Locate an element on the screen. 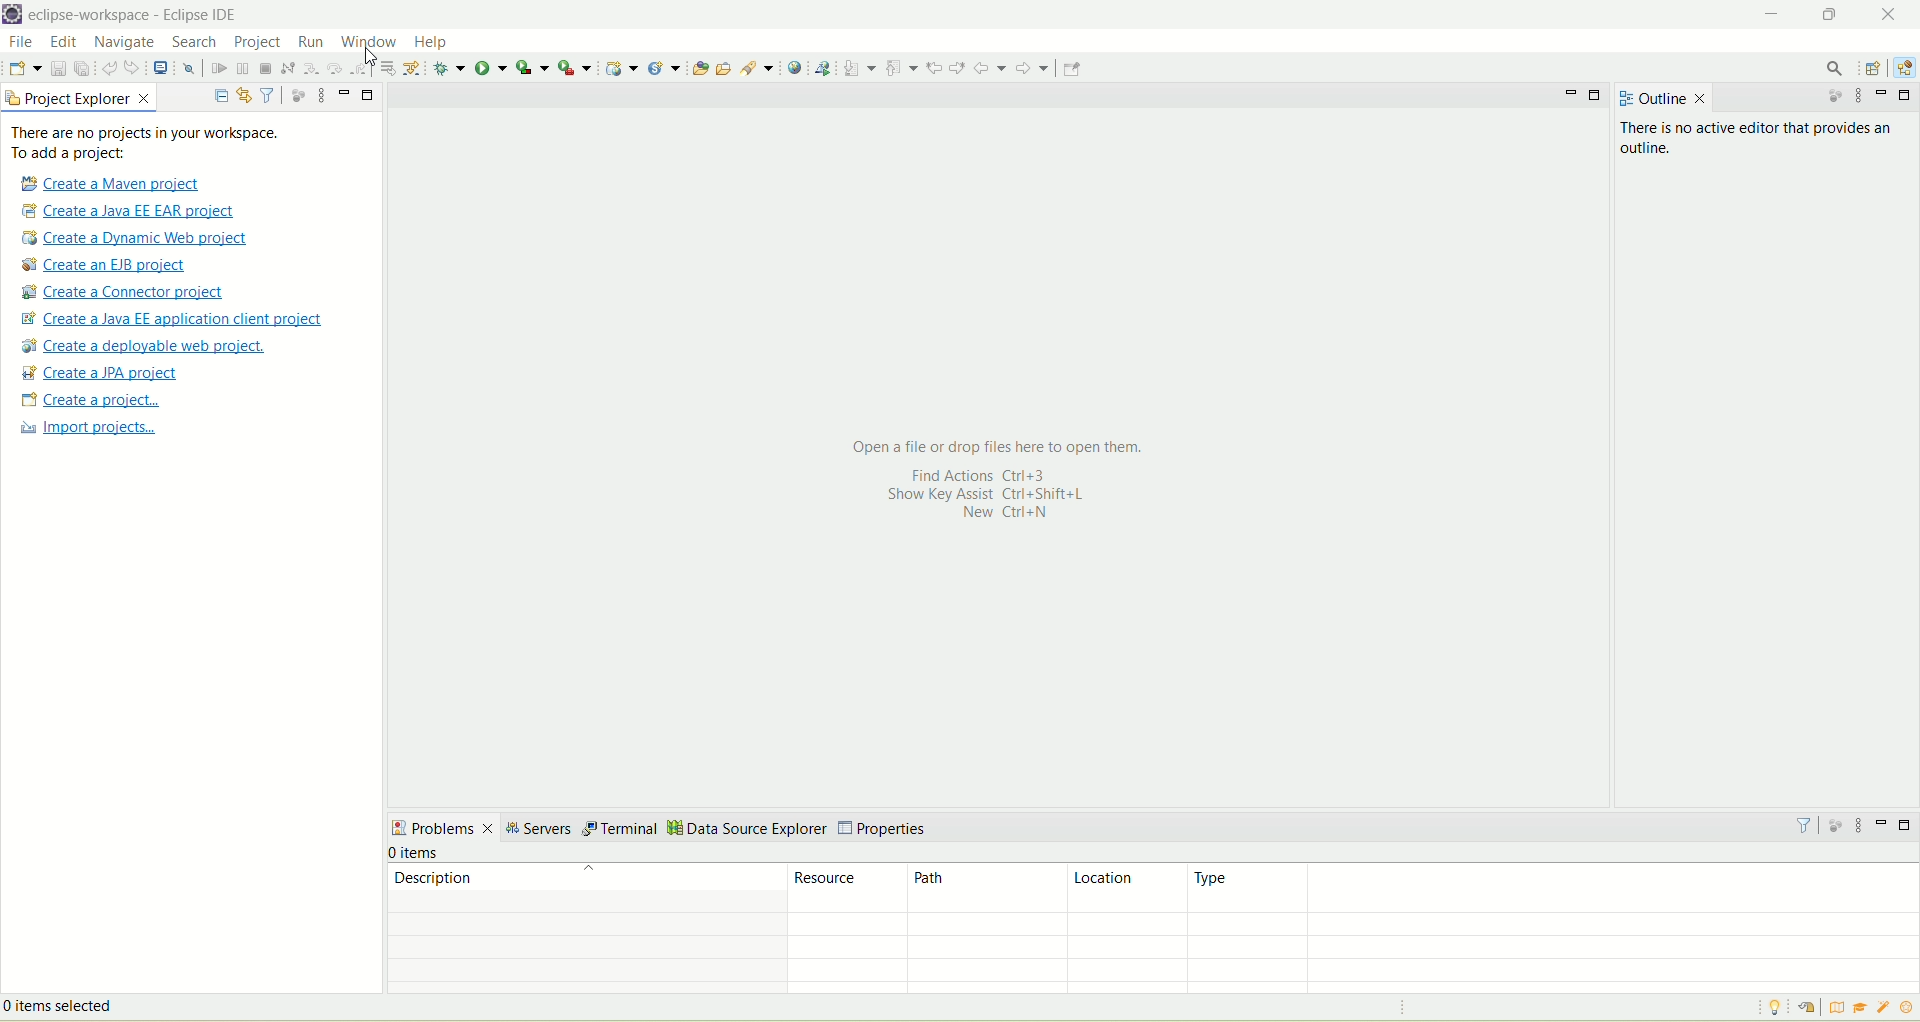 This screenshot has width=1920, height=1022. use step filter is located at coordinates (416, 68).